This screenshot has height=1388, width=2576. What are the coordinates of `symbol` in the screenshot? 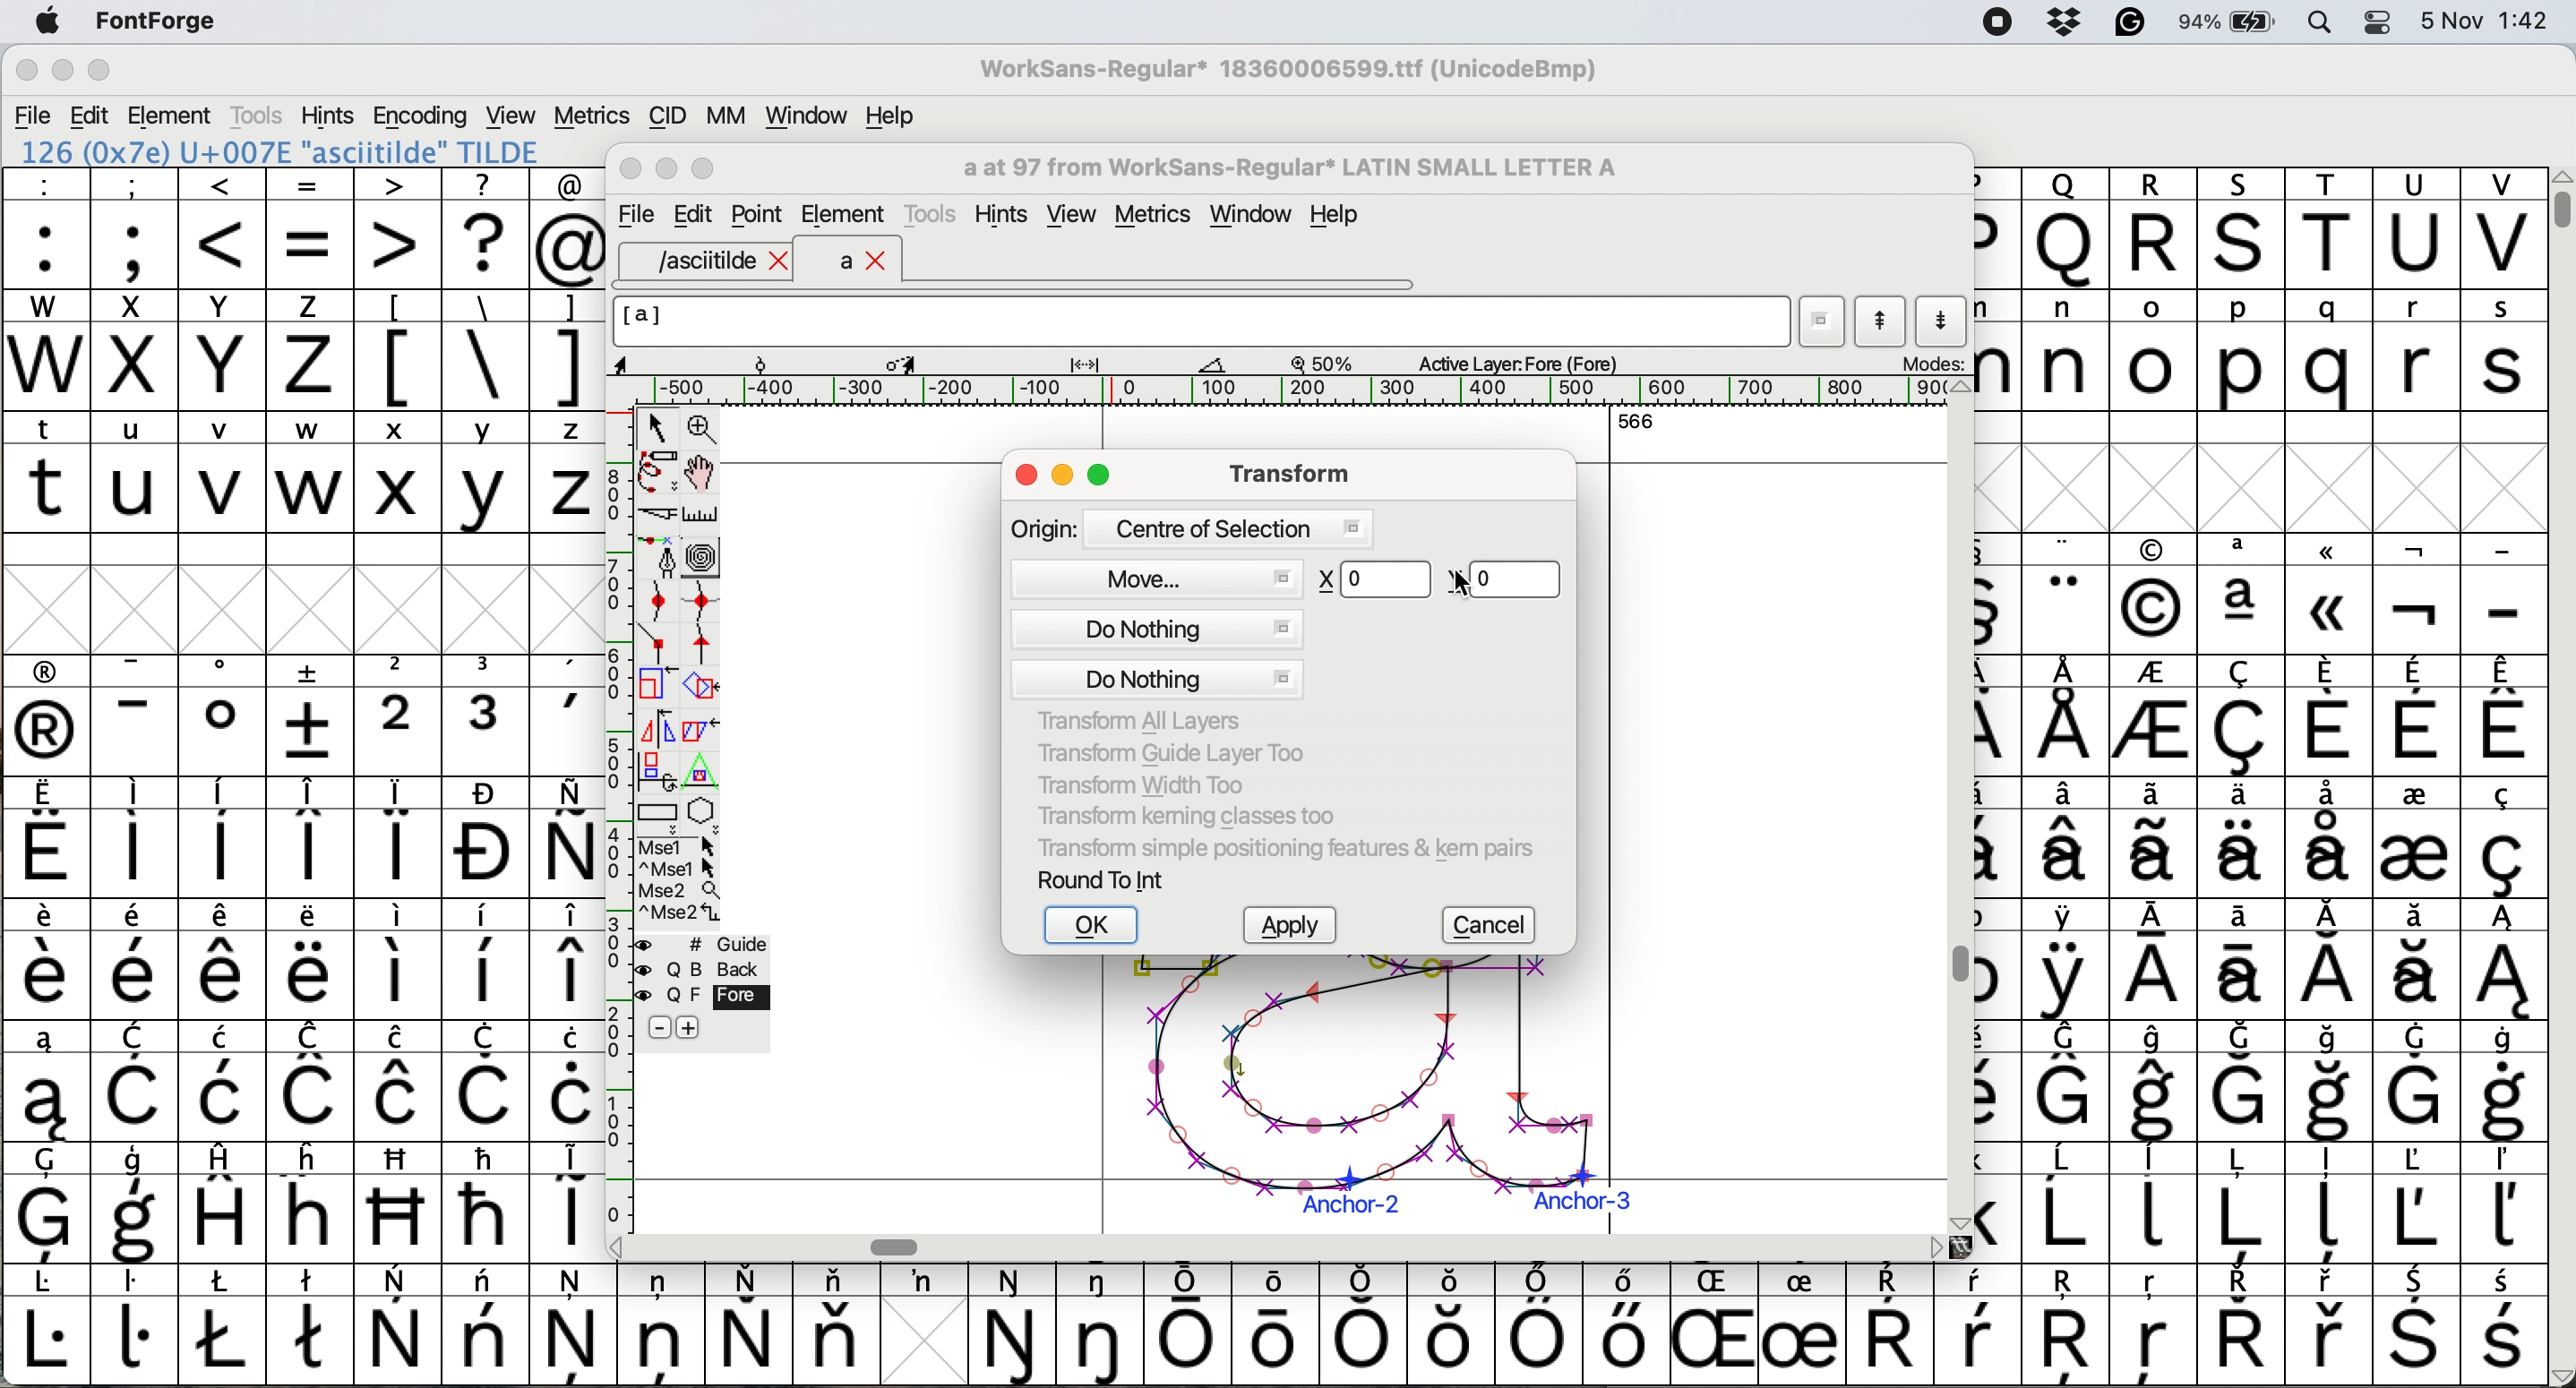 It's located at (133, 838).